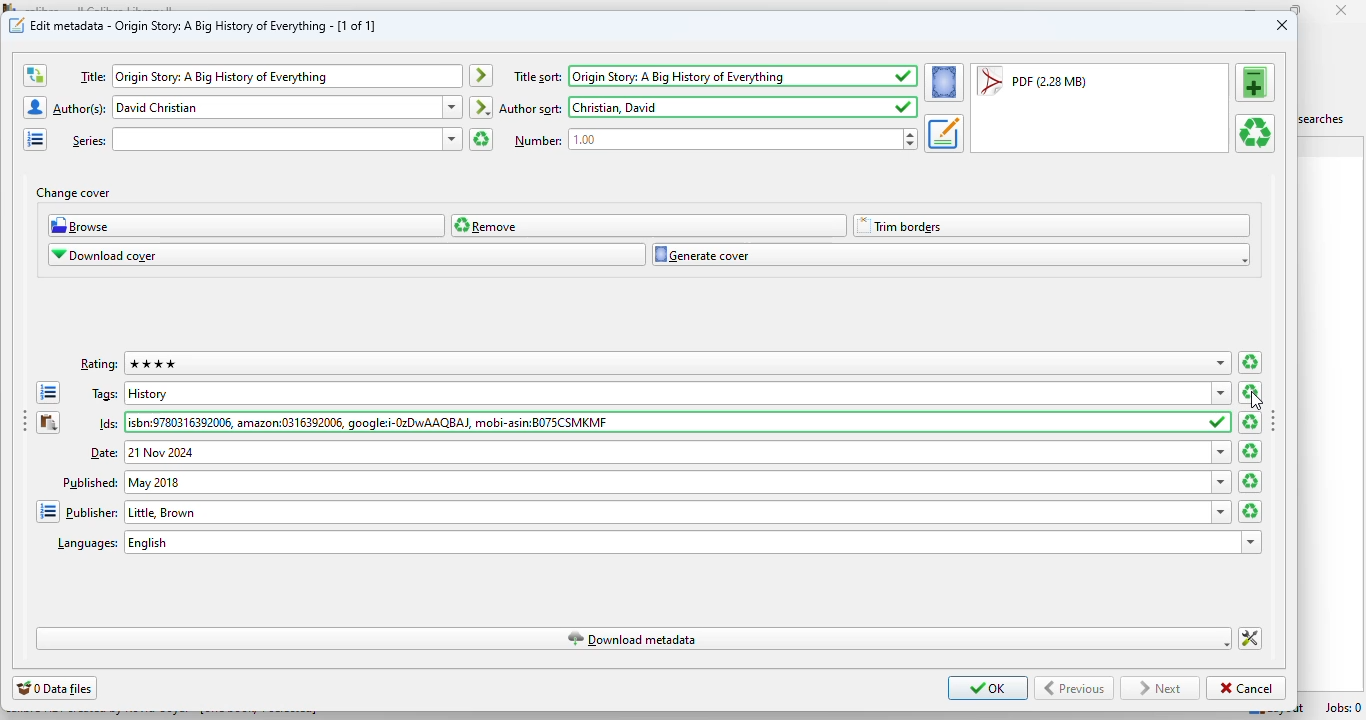 The width and height of the screenshot is (1366, 720). What do you see at coordinates (347, 254) in the screenshot?
I see `download cover` at bounding box center [347, 254].